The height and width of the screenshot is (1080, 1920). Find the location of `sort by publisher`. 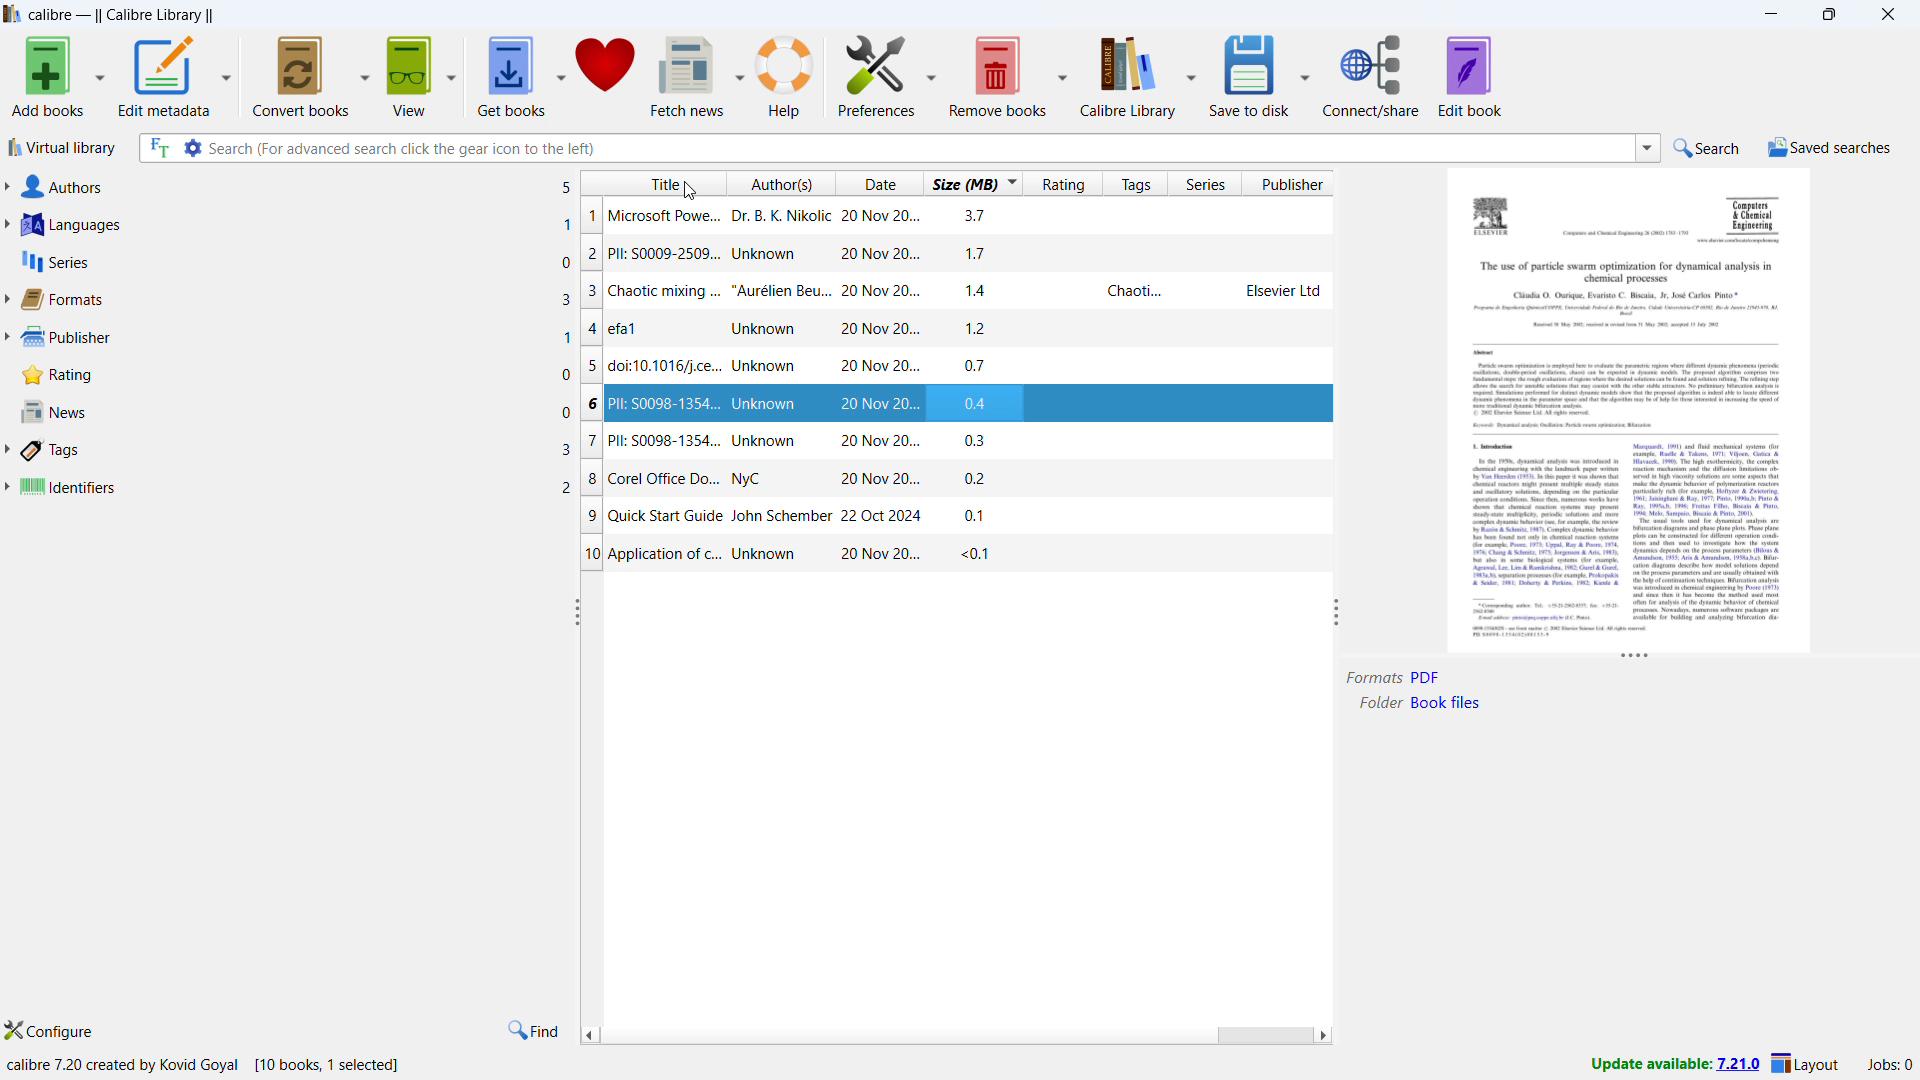

sort by publisher is located at coordinates (1289, 184).